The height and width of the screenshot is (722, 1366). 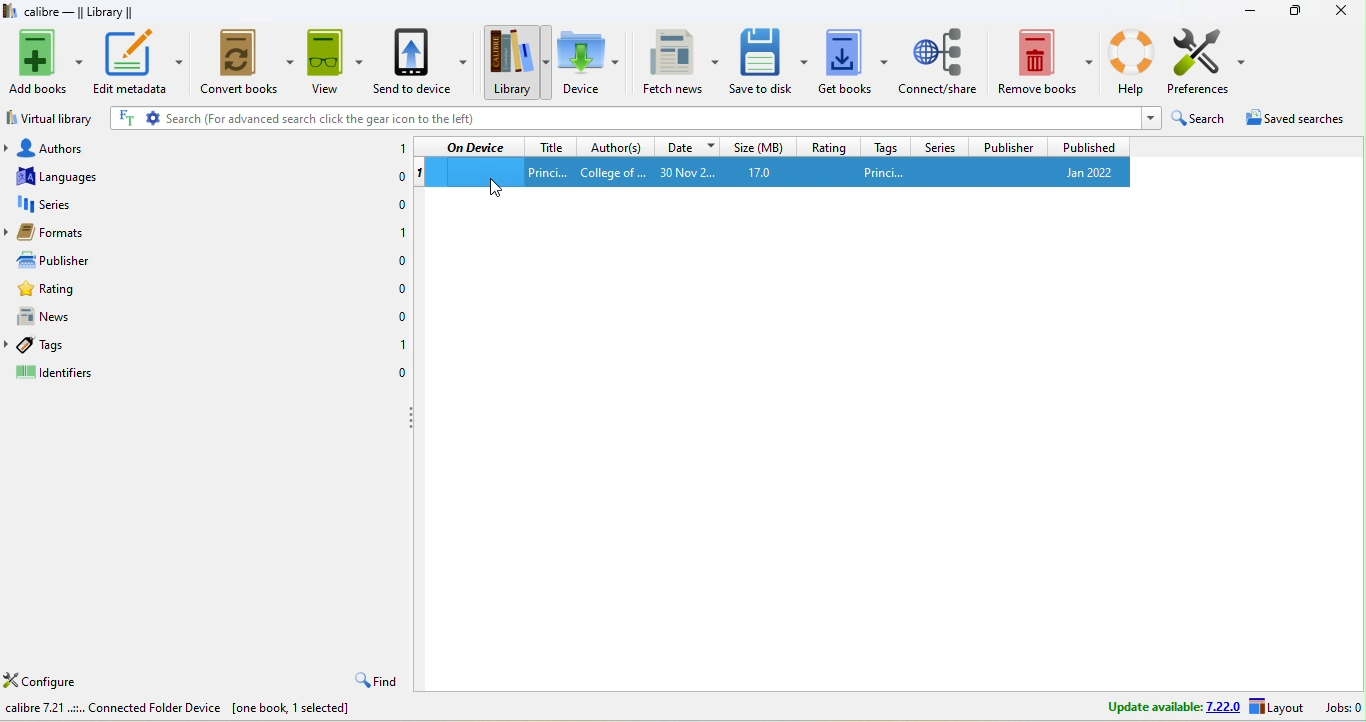 I want to click on device, so click(x=588, y=61).